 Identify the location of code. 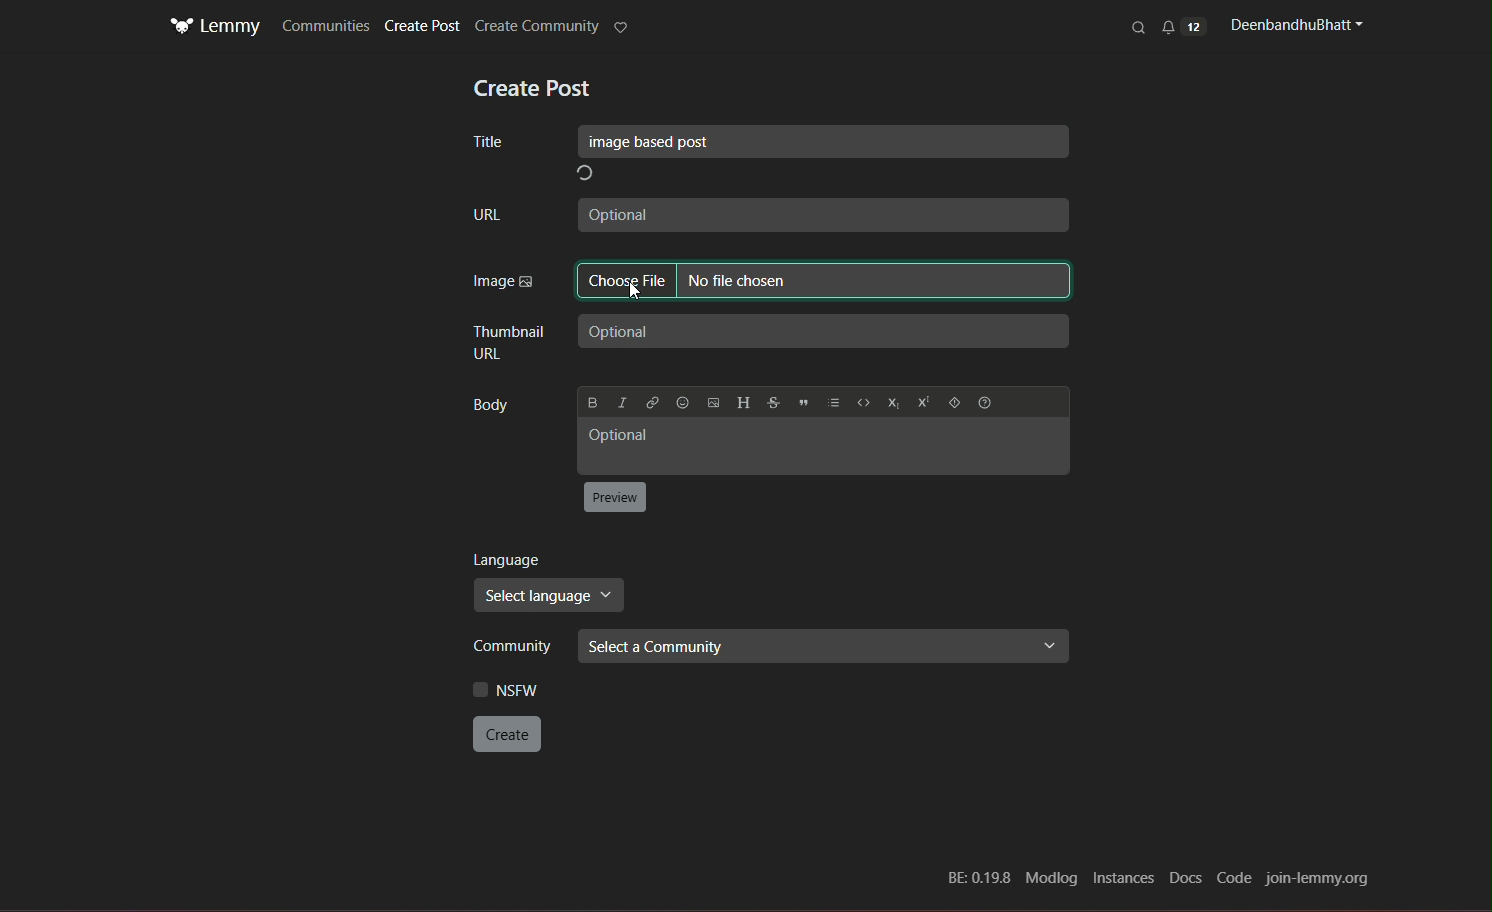
(866, 400).